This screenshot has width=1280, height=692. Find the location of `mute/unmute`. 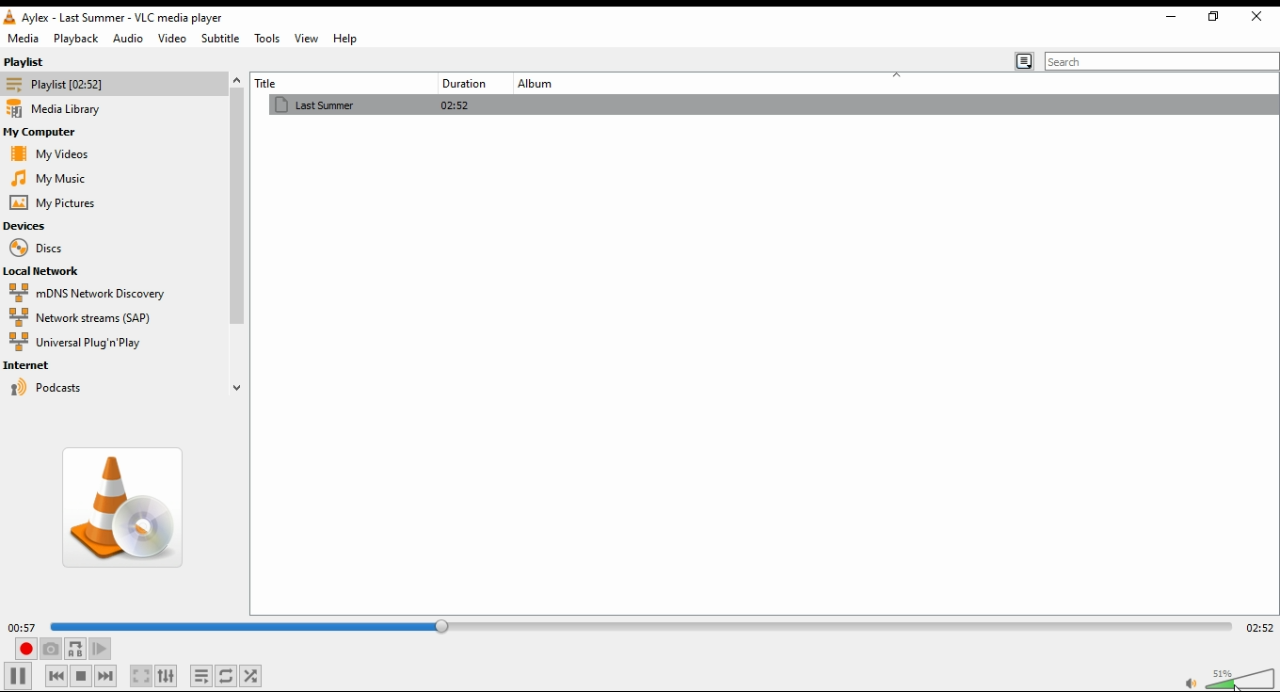

mute/unmute is located at coordinates (1188, 682).